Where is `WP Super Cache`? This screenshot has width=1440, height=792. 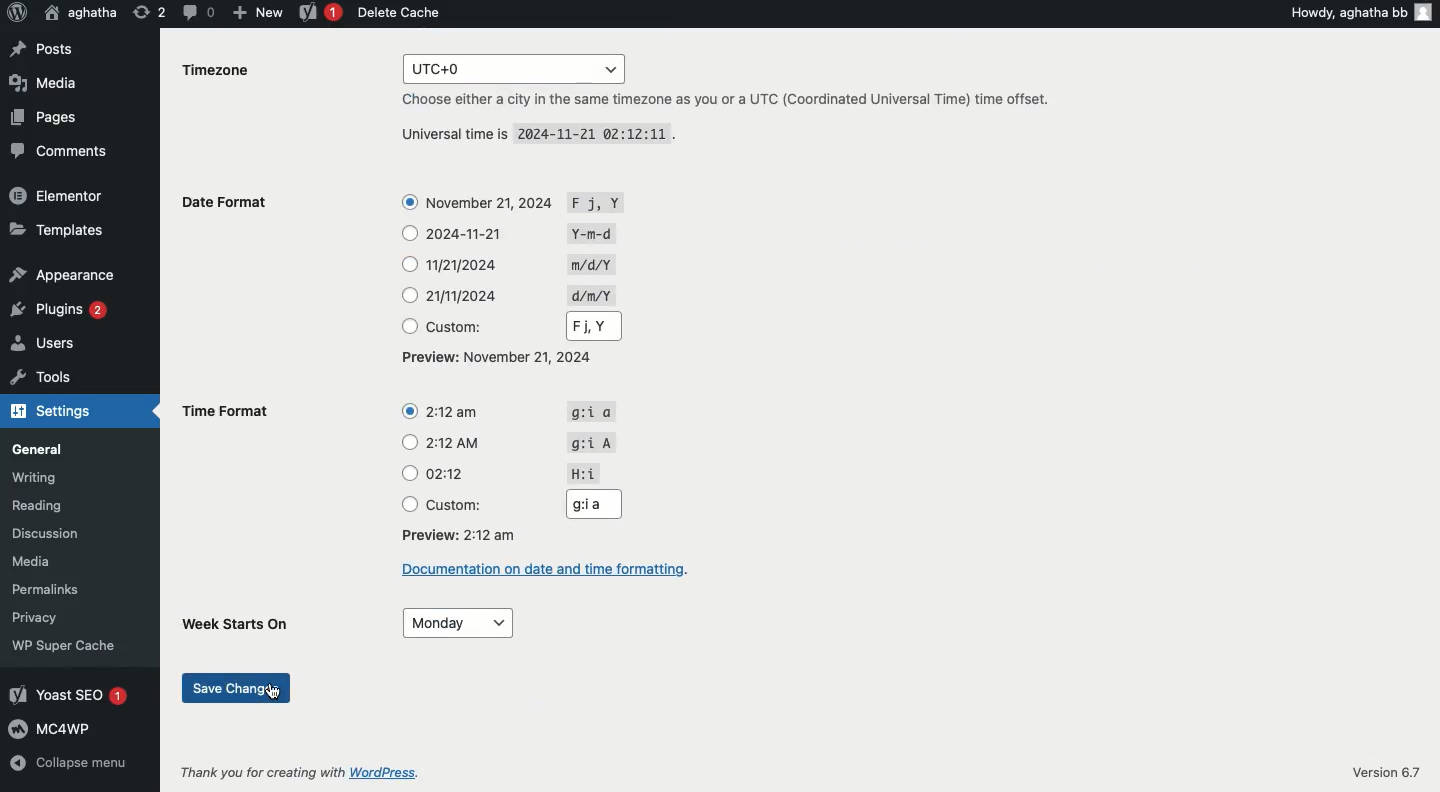
WP Super Cache is located at coordinates (65, 645).